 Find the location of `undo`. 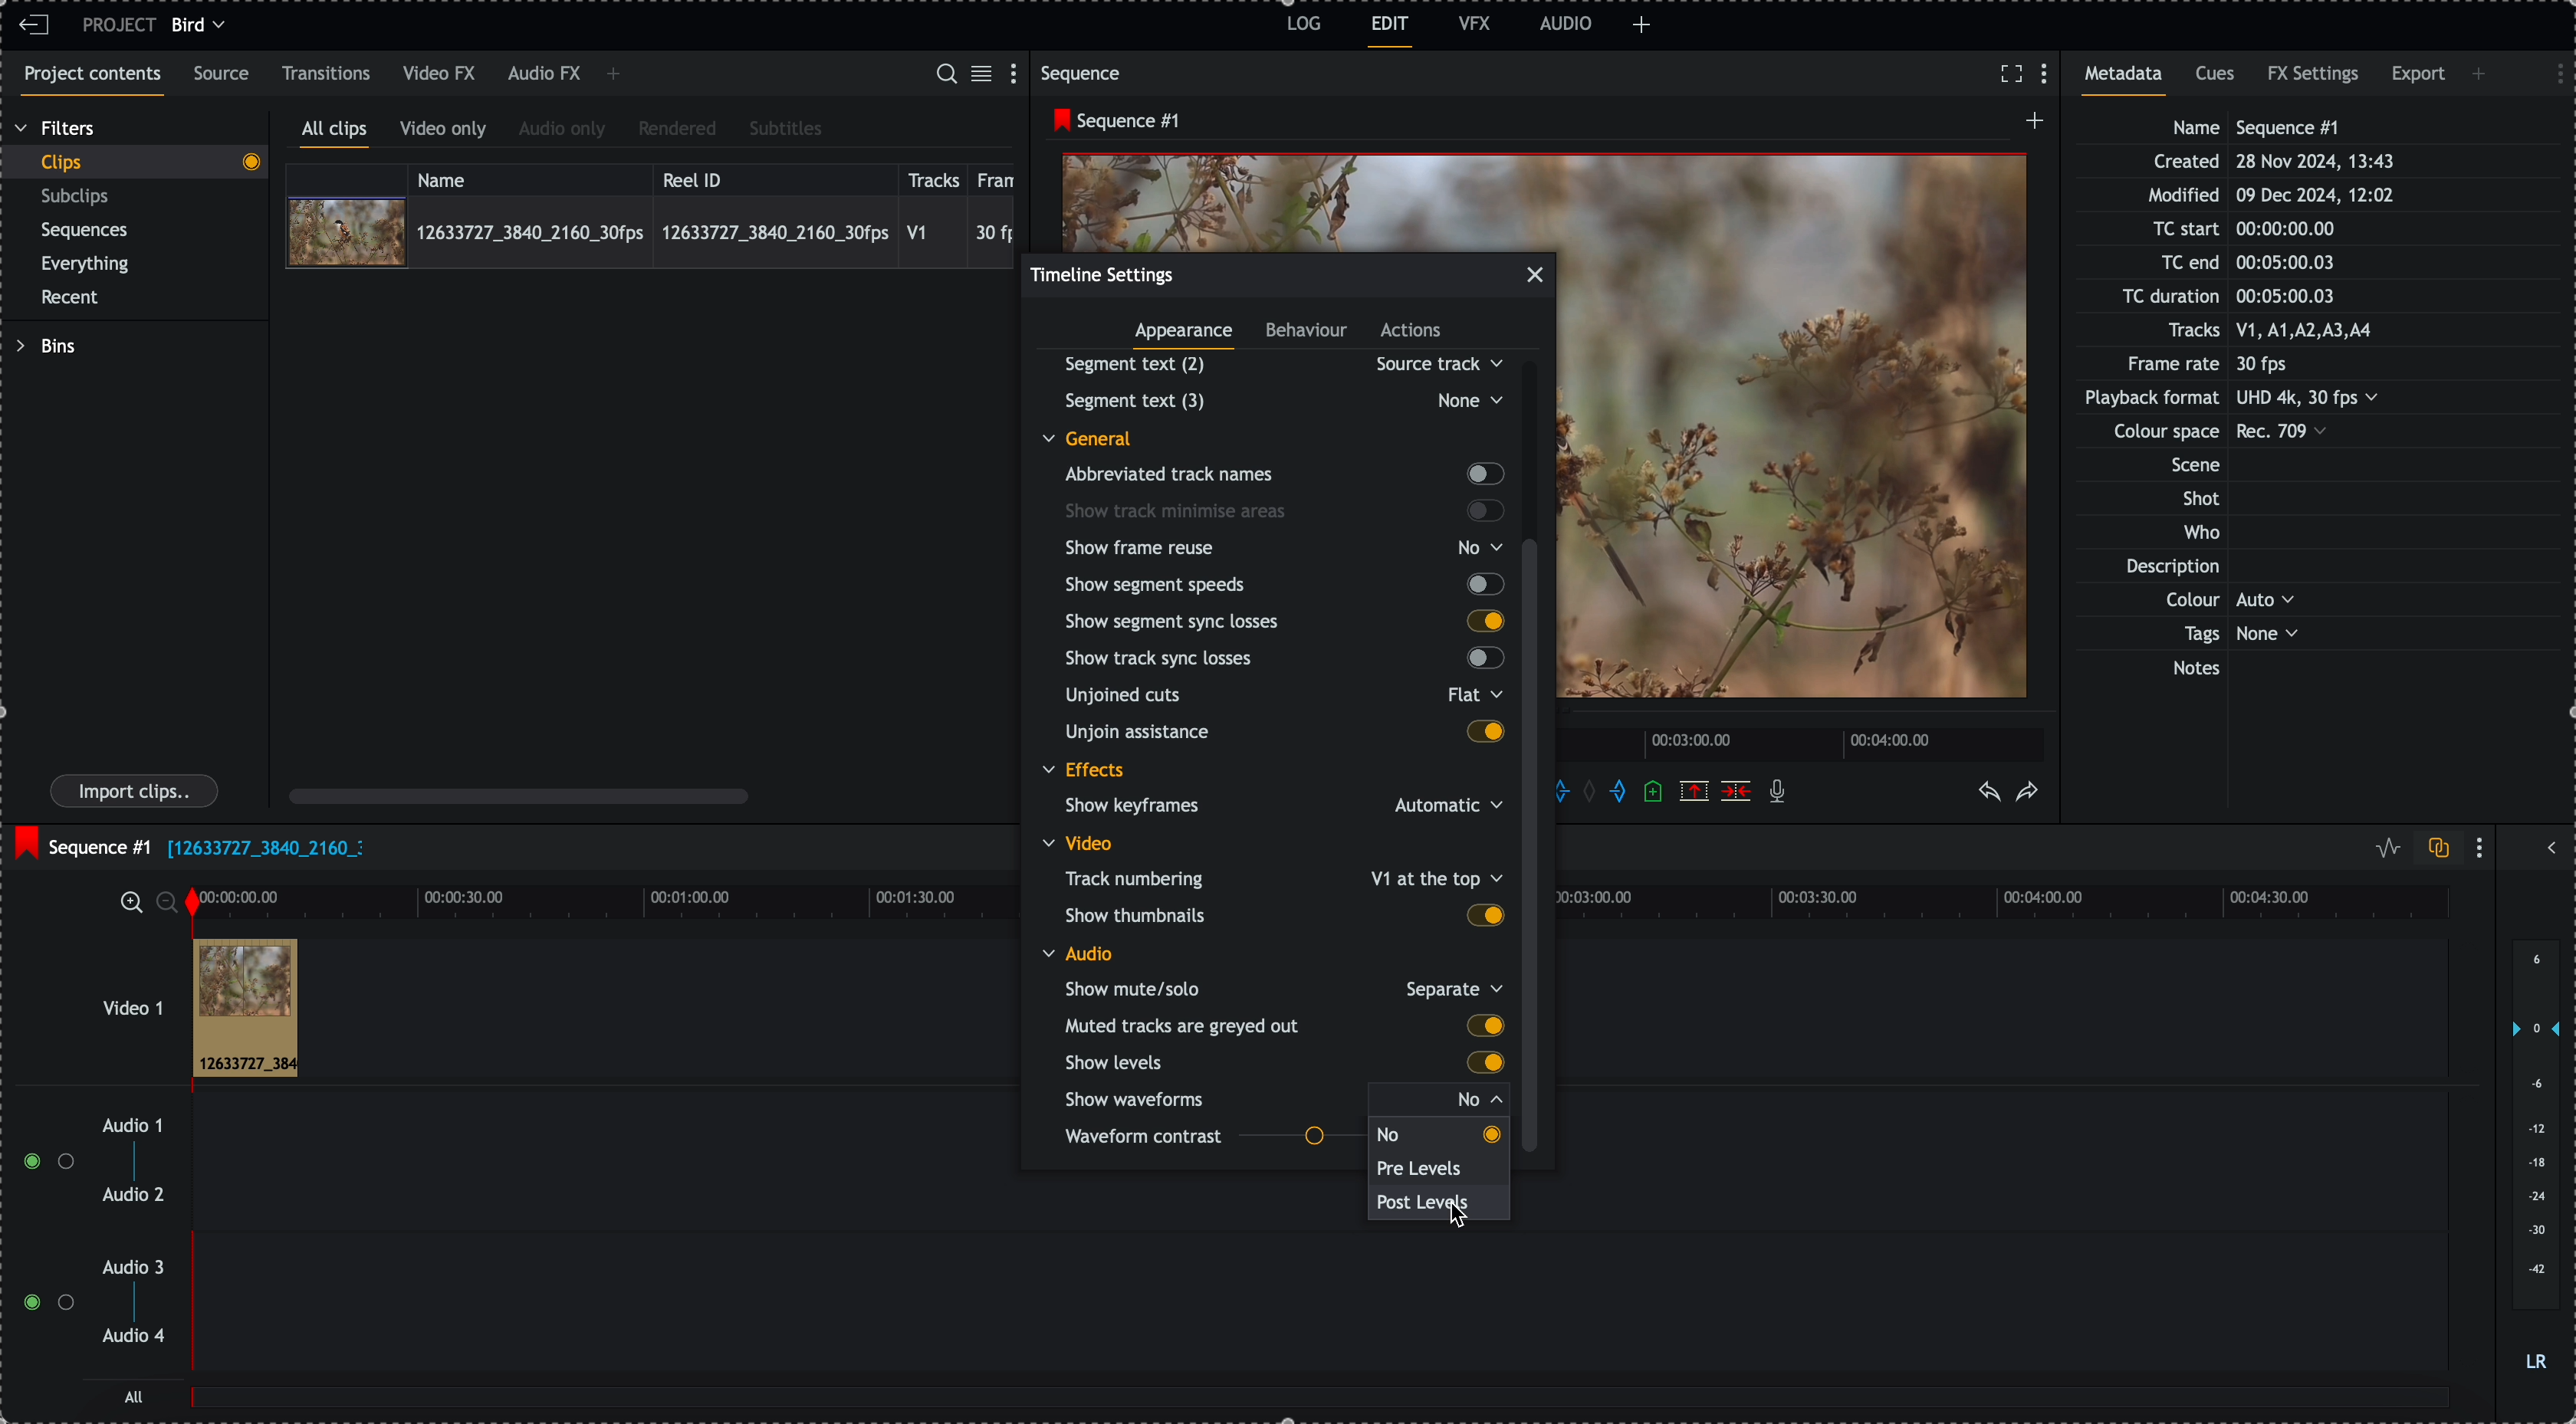

undo is located at coordinates (1991, 793).